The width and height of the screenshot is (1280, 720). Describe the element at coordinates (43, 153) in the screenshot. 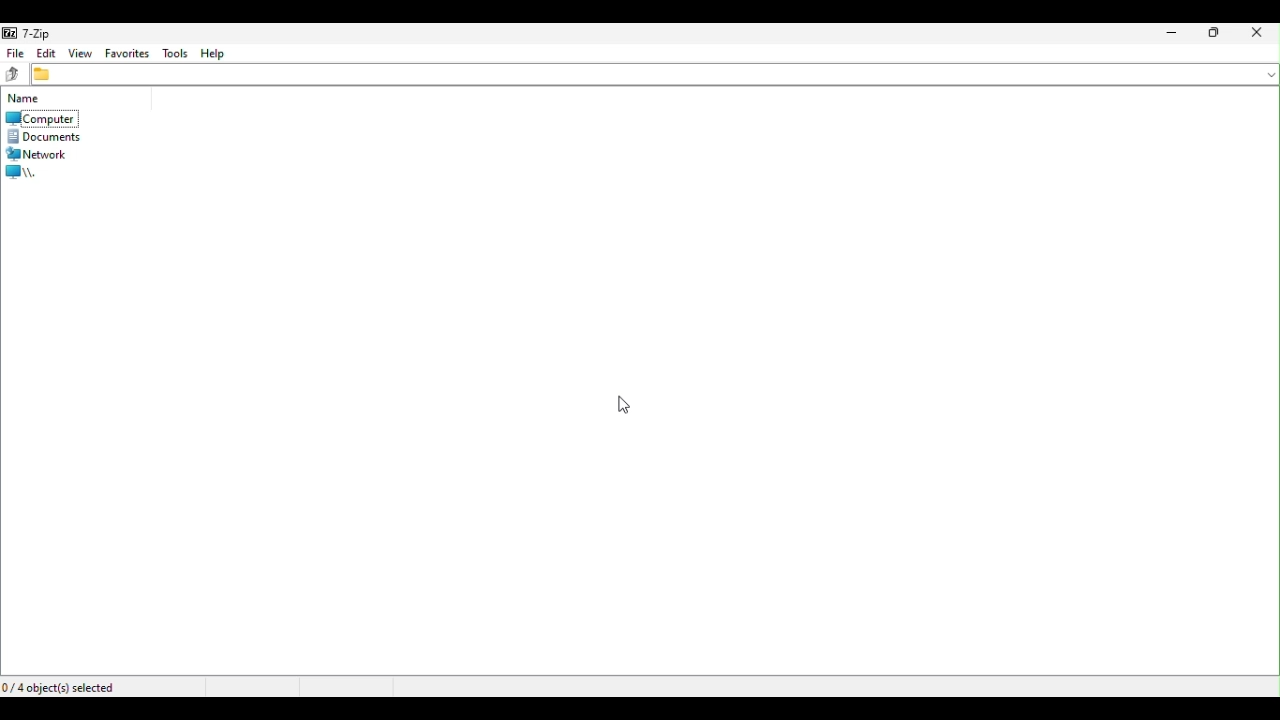

I see `network` at that location.